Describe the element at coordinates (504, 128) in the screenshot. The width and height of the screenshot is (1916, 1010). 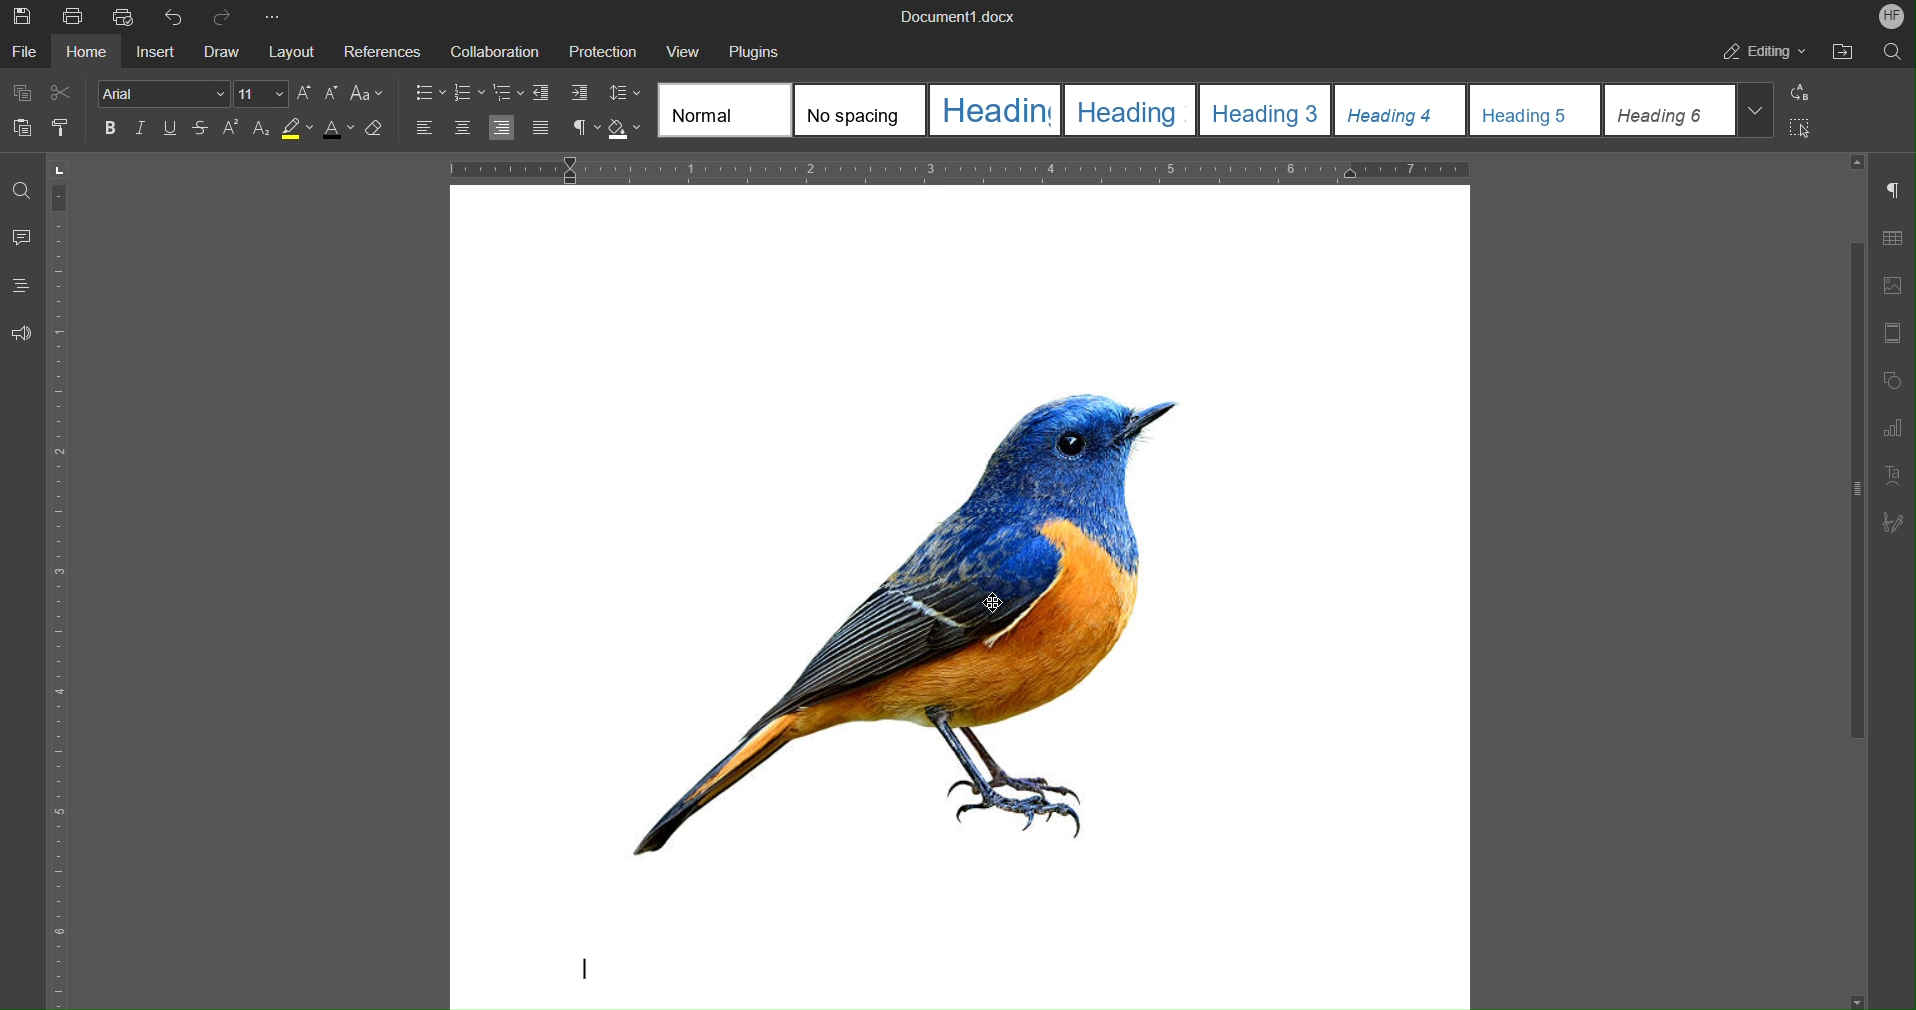
I see `Align Right` at that location.